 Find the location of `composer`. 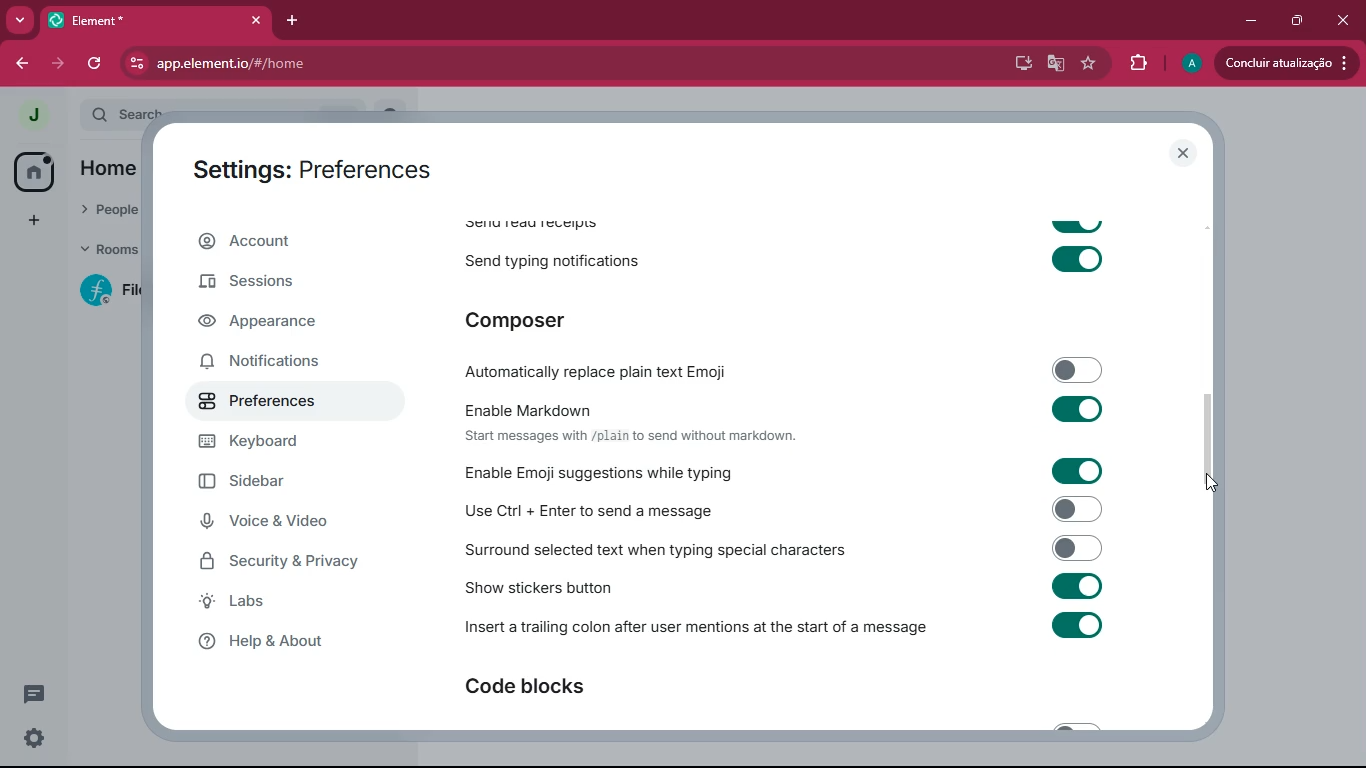

composer is located at coordinates (563, 319).